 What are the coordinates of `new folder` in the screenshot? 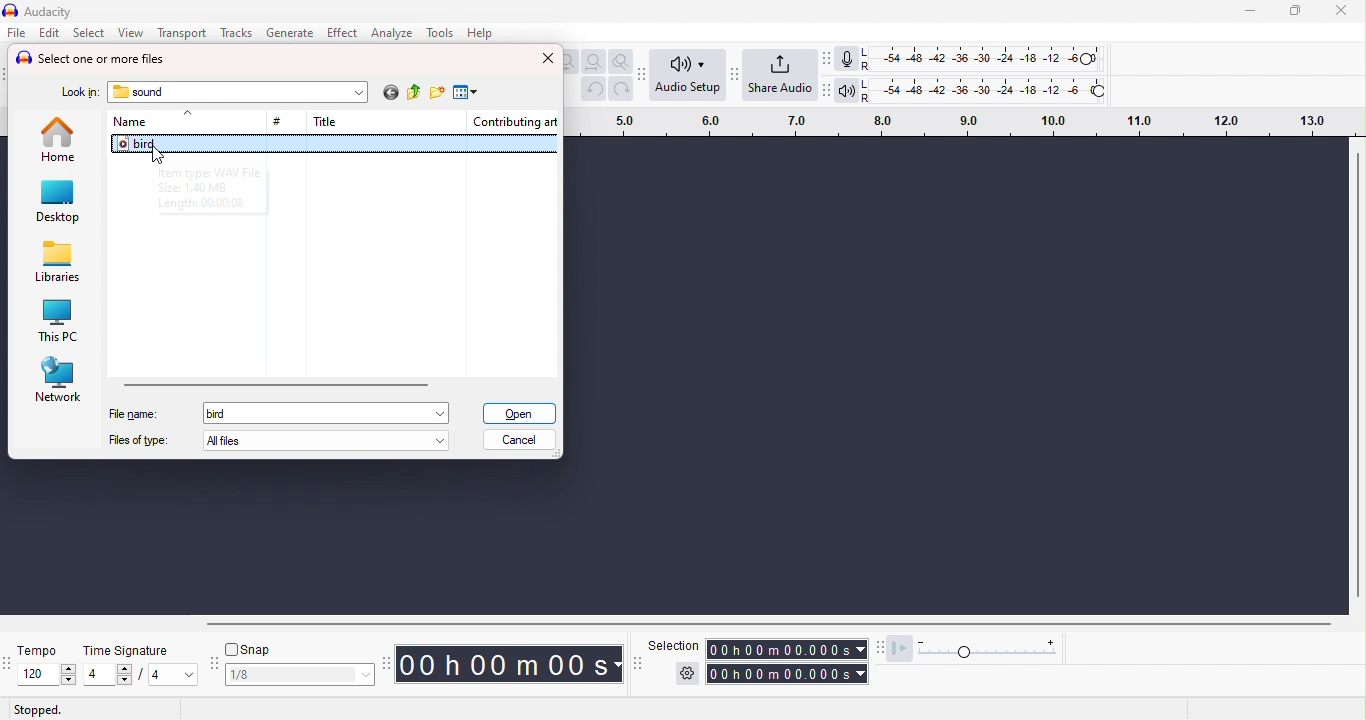 It's located at (437, 93).